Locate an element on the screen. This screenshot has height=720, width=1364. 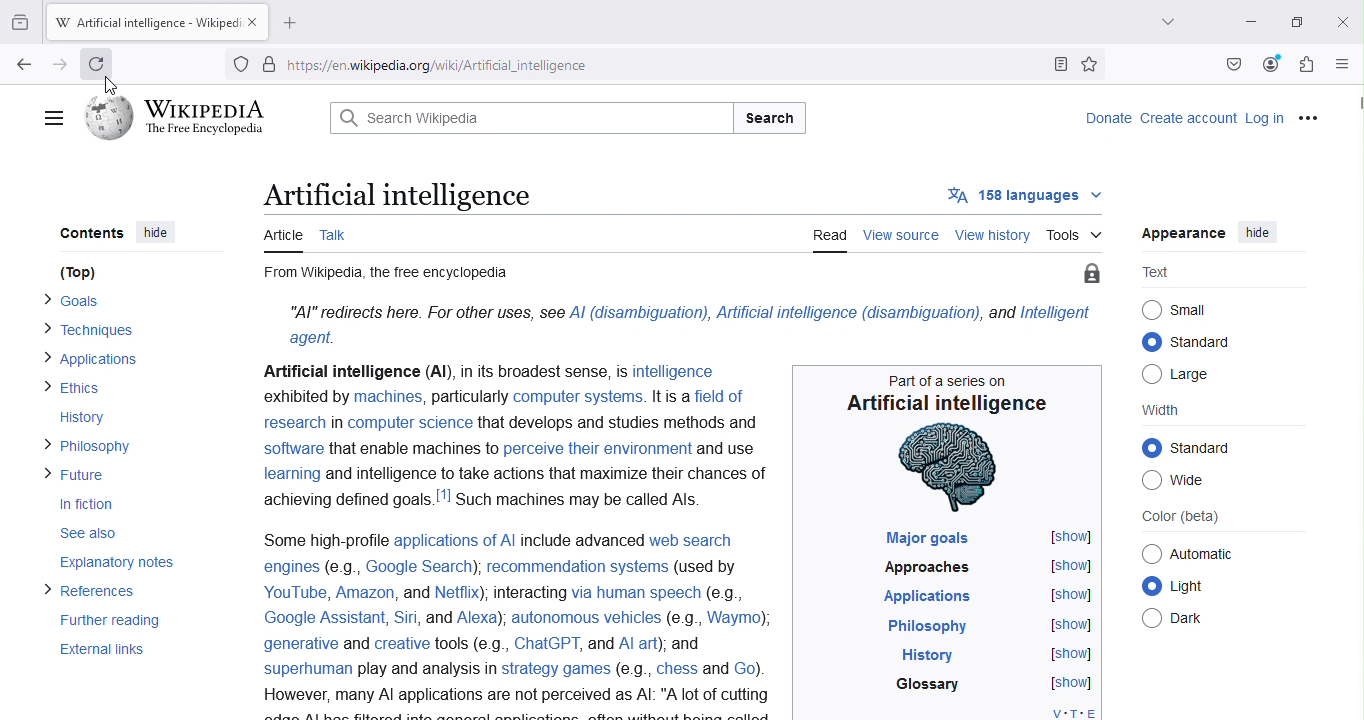
tools (e.g., is located at coordinates (470, 645).